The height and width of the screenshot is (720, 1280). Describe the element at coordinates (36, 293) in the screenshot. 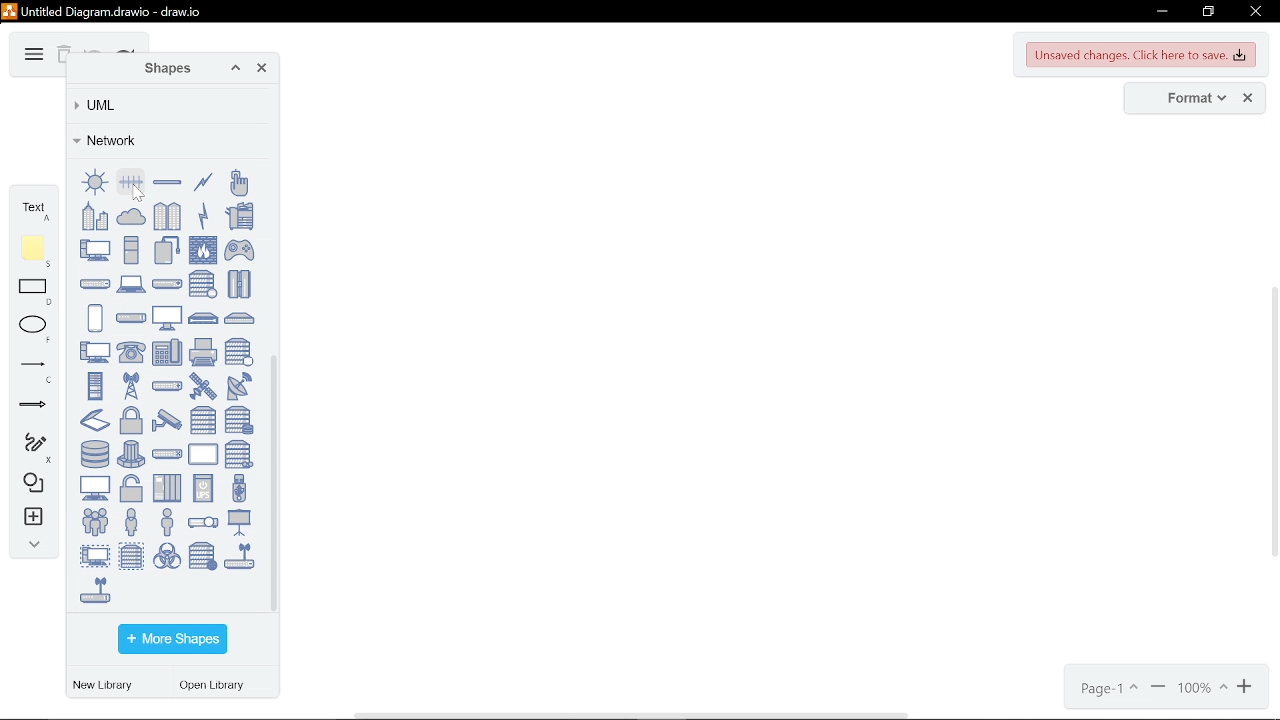

I see `rectangle` at that location.